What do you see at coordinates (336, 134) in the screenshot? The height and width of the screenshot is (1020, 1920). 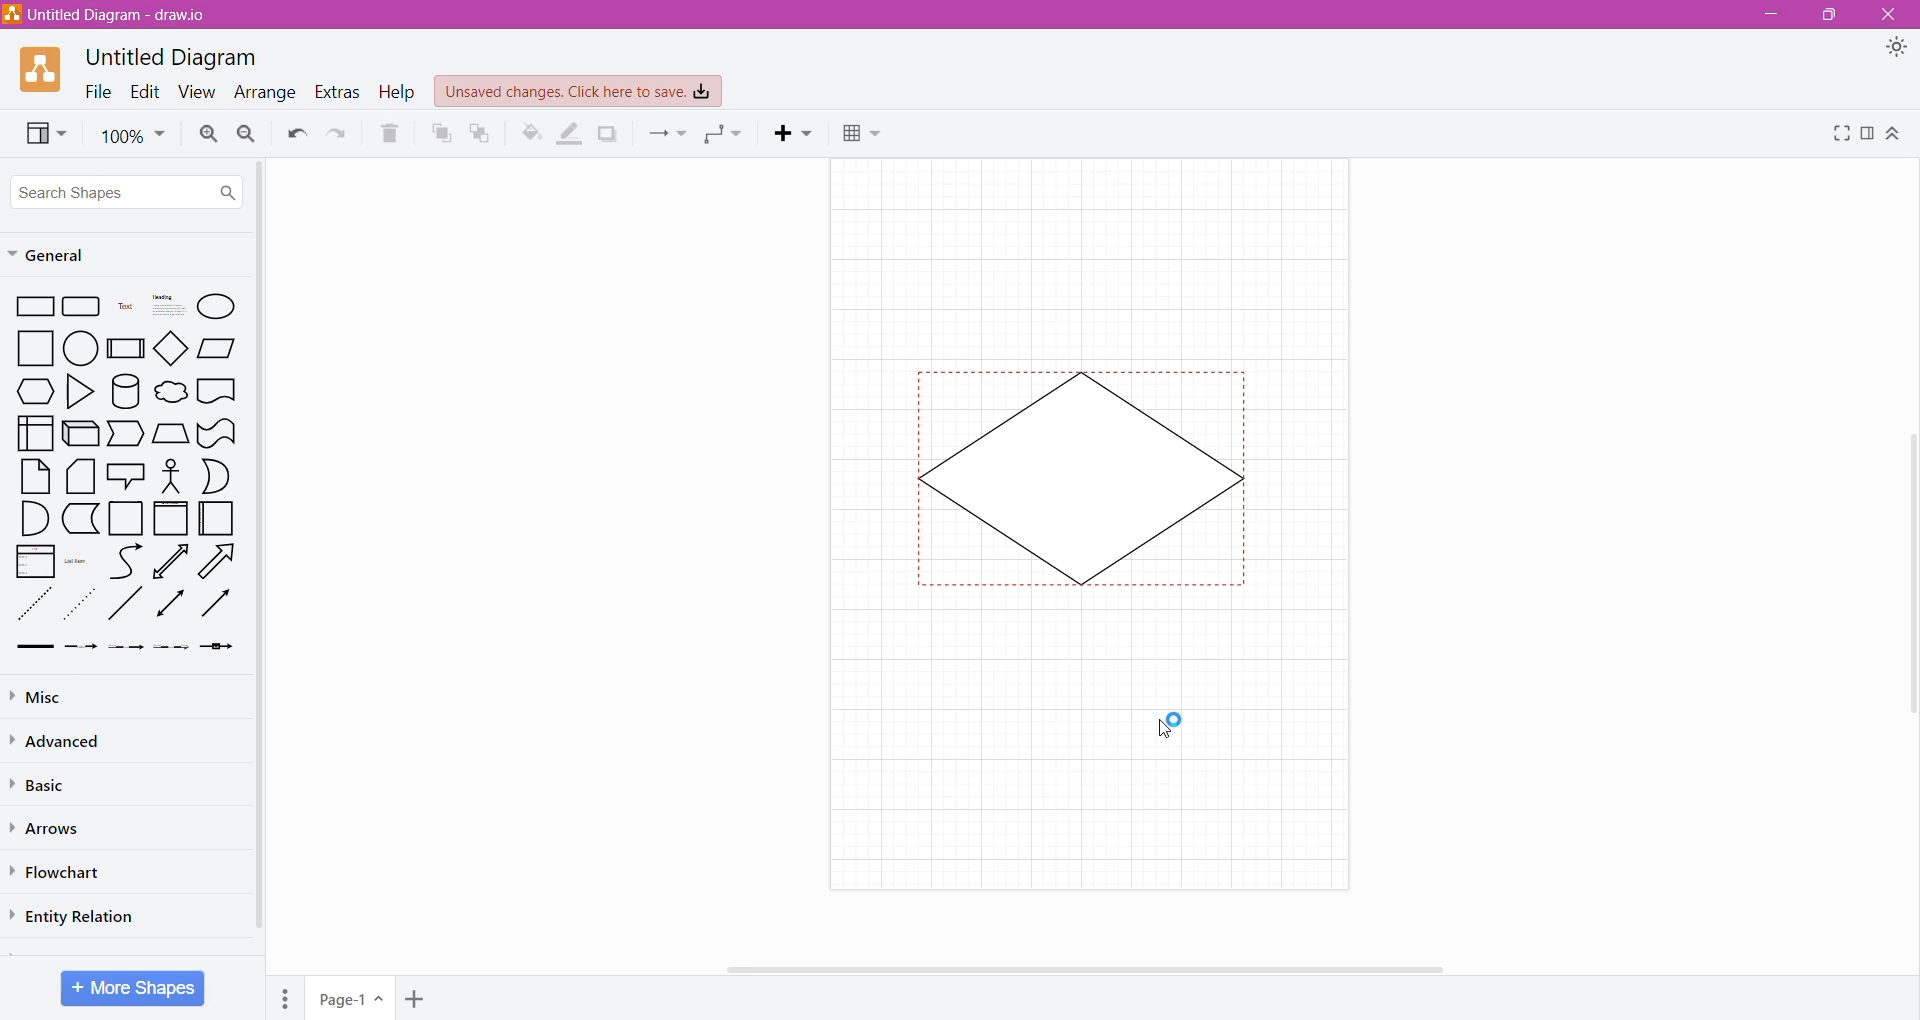 I see `Redo` at bounding box center [336, 134].